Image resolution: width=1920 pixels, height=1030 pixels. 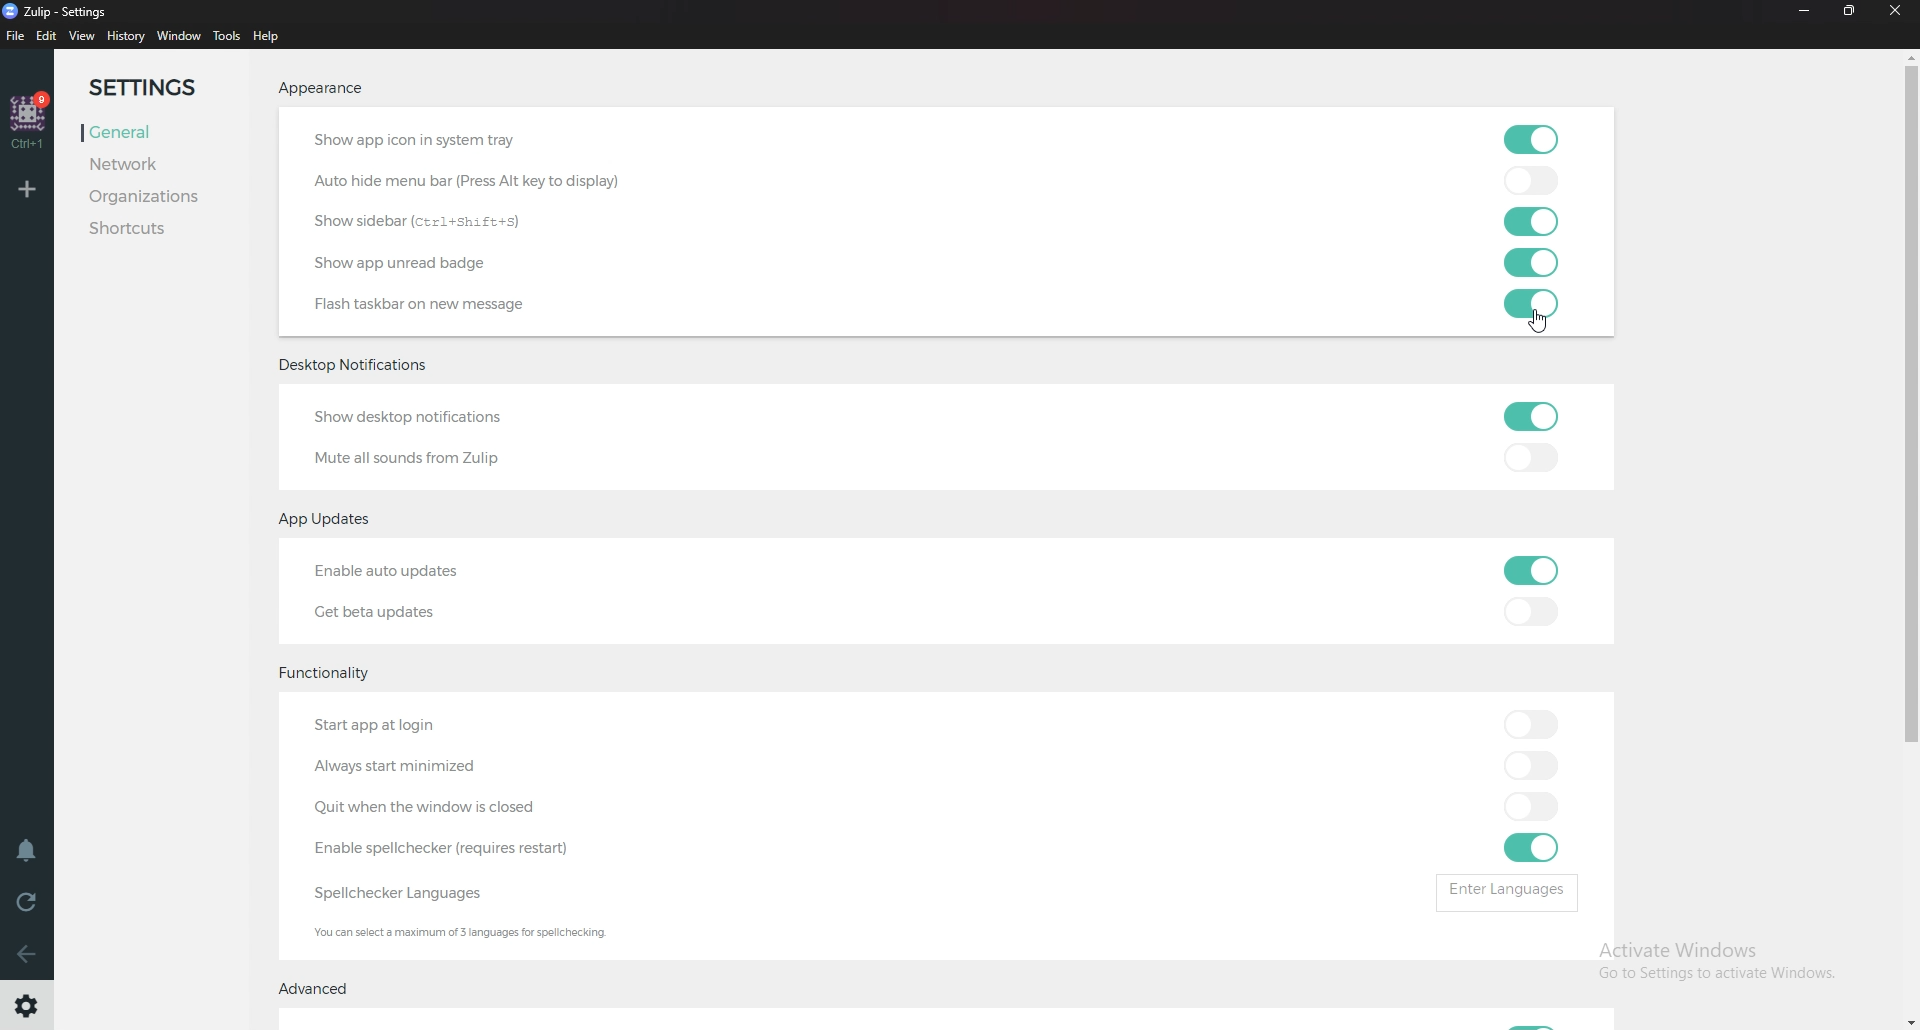 What do you see at coordinates (413, 571) in the screenshot?
I see `Enable auto updates` at bounding box center [413, 571].